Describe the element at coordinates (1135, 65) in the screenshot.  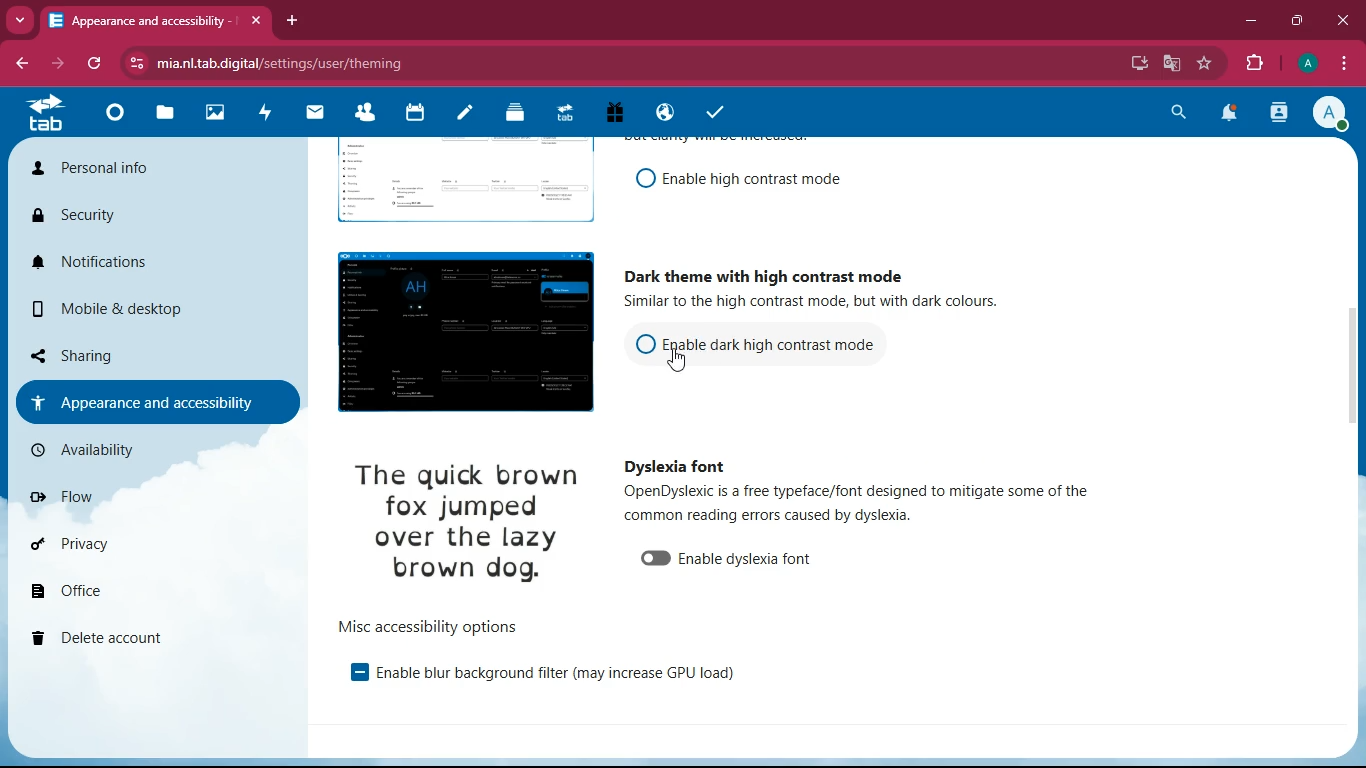
I see `desktop` at that location.